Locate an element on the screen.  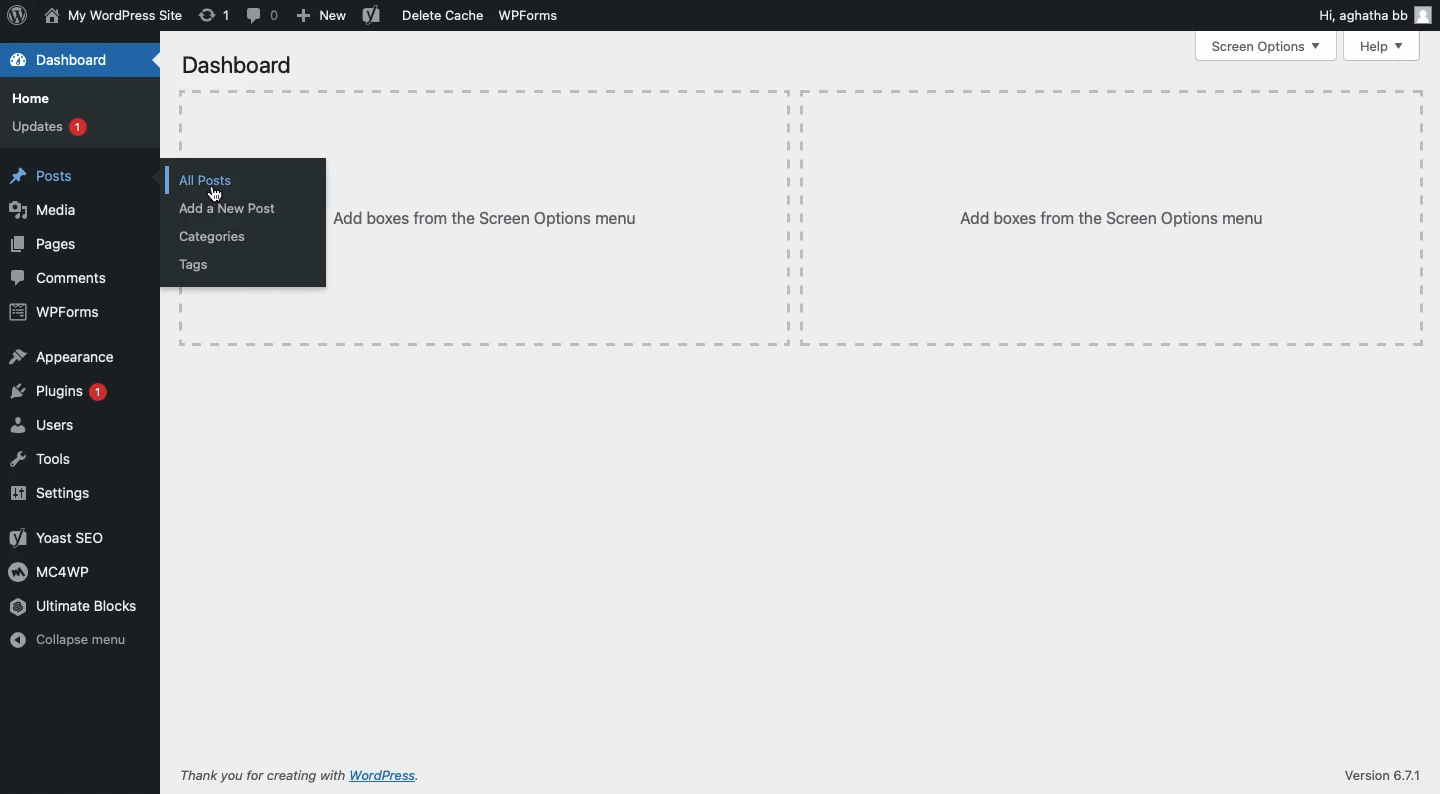
Yoast SEO is located at coordinates (59, 538).